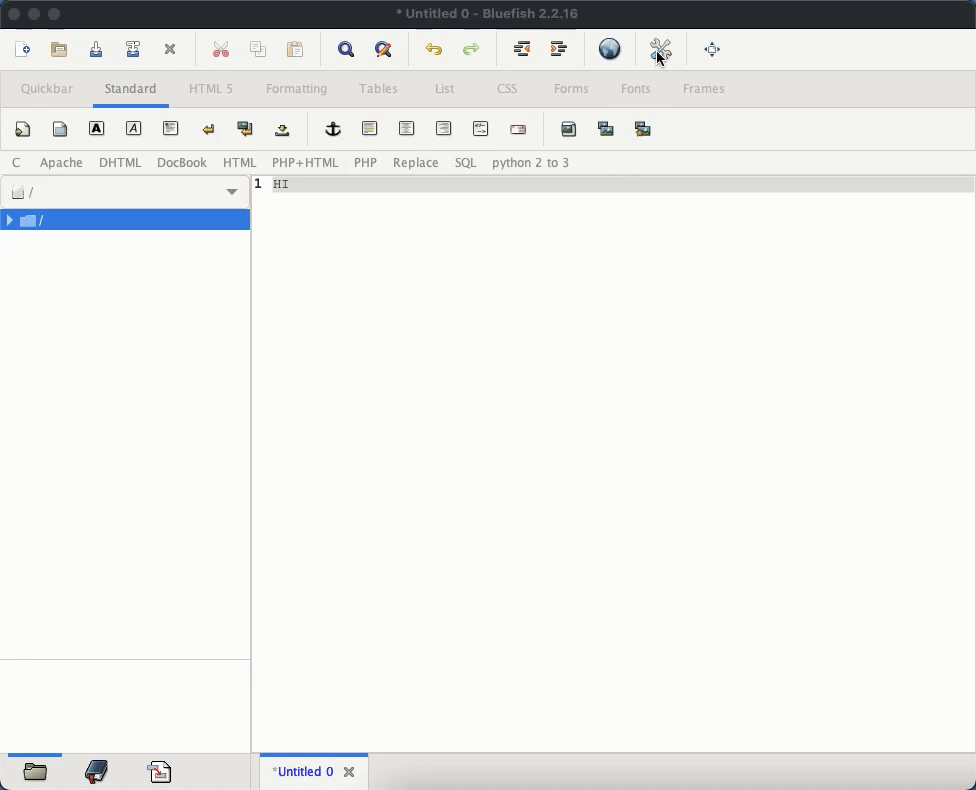 Image resolution: width=976 pixels, height=790 pixels. What do you see at coordinates (637, 89) in the screenshot?
I see `fonts` at bounding box center [637, 89].